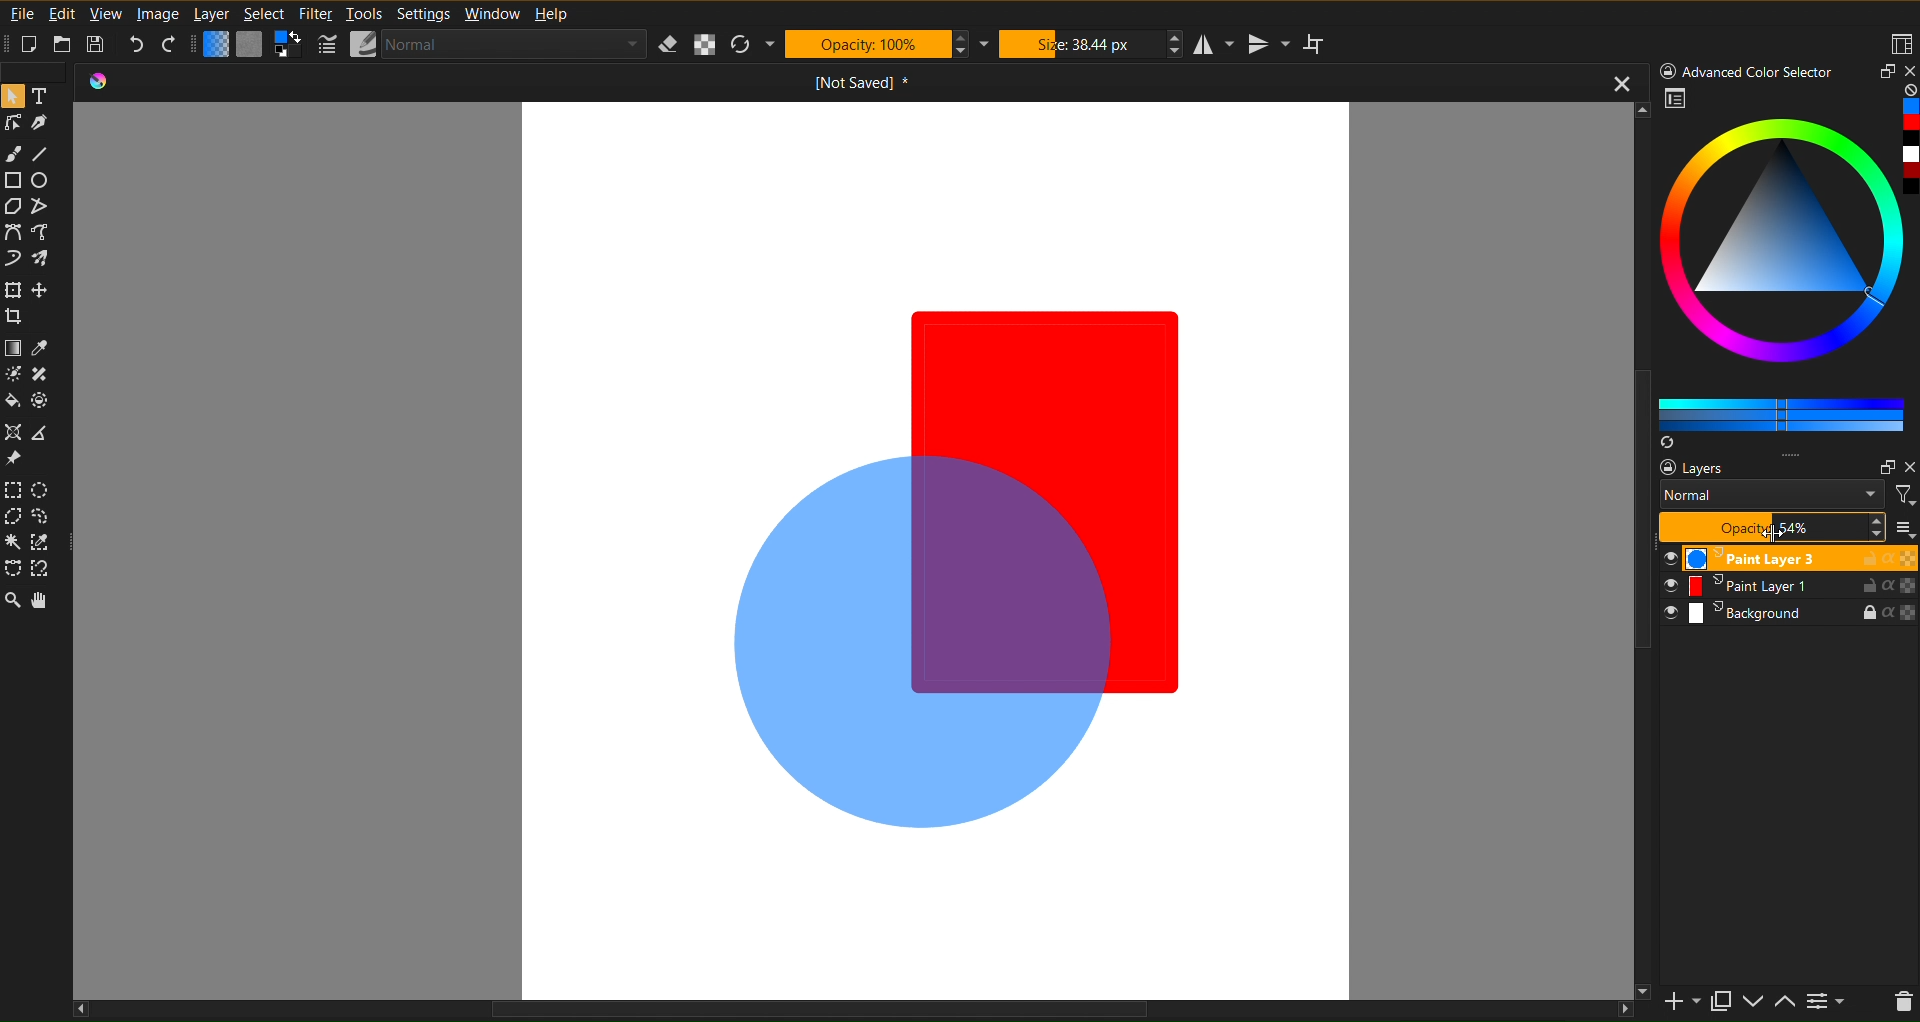 This screenshot has height=1022, width=1920. Describe the element at coordinates (1698, 466) in the screenshot. I see `layers` at that location.